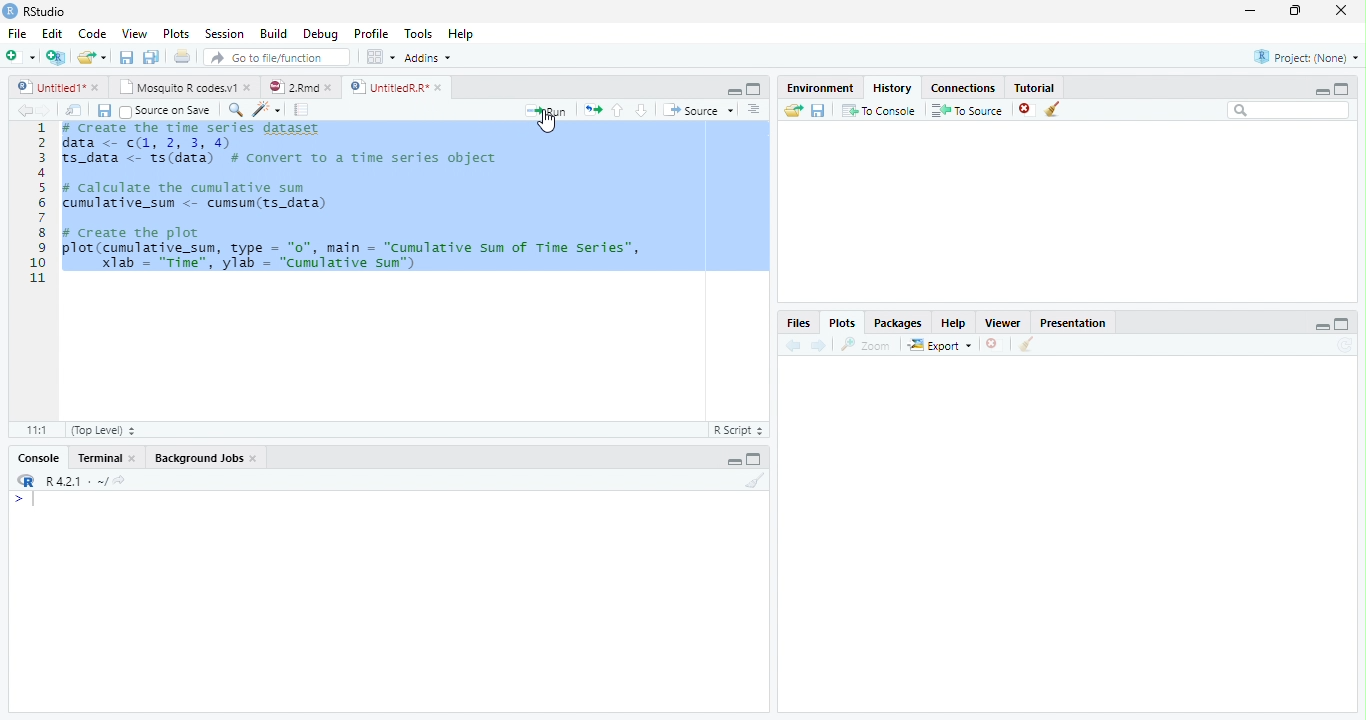 The image size is (1366, 720). I want to click on Files, so click(592, 110).